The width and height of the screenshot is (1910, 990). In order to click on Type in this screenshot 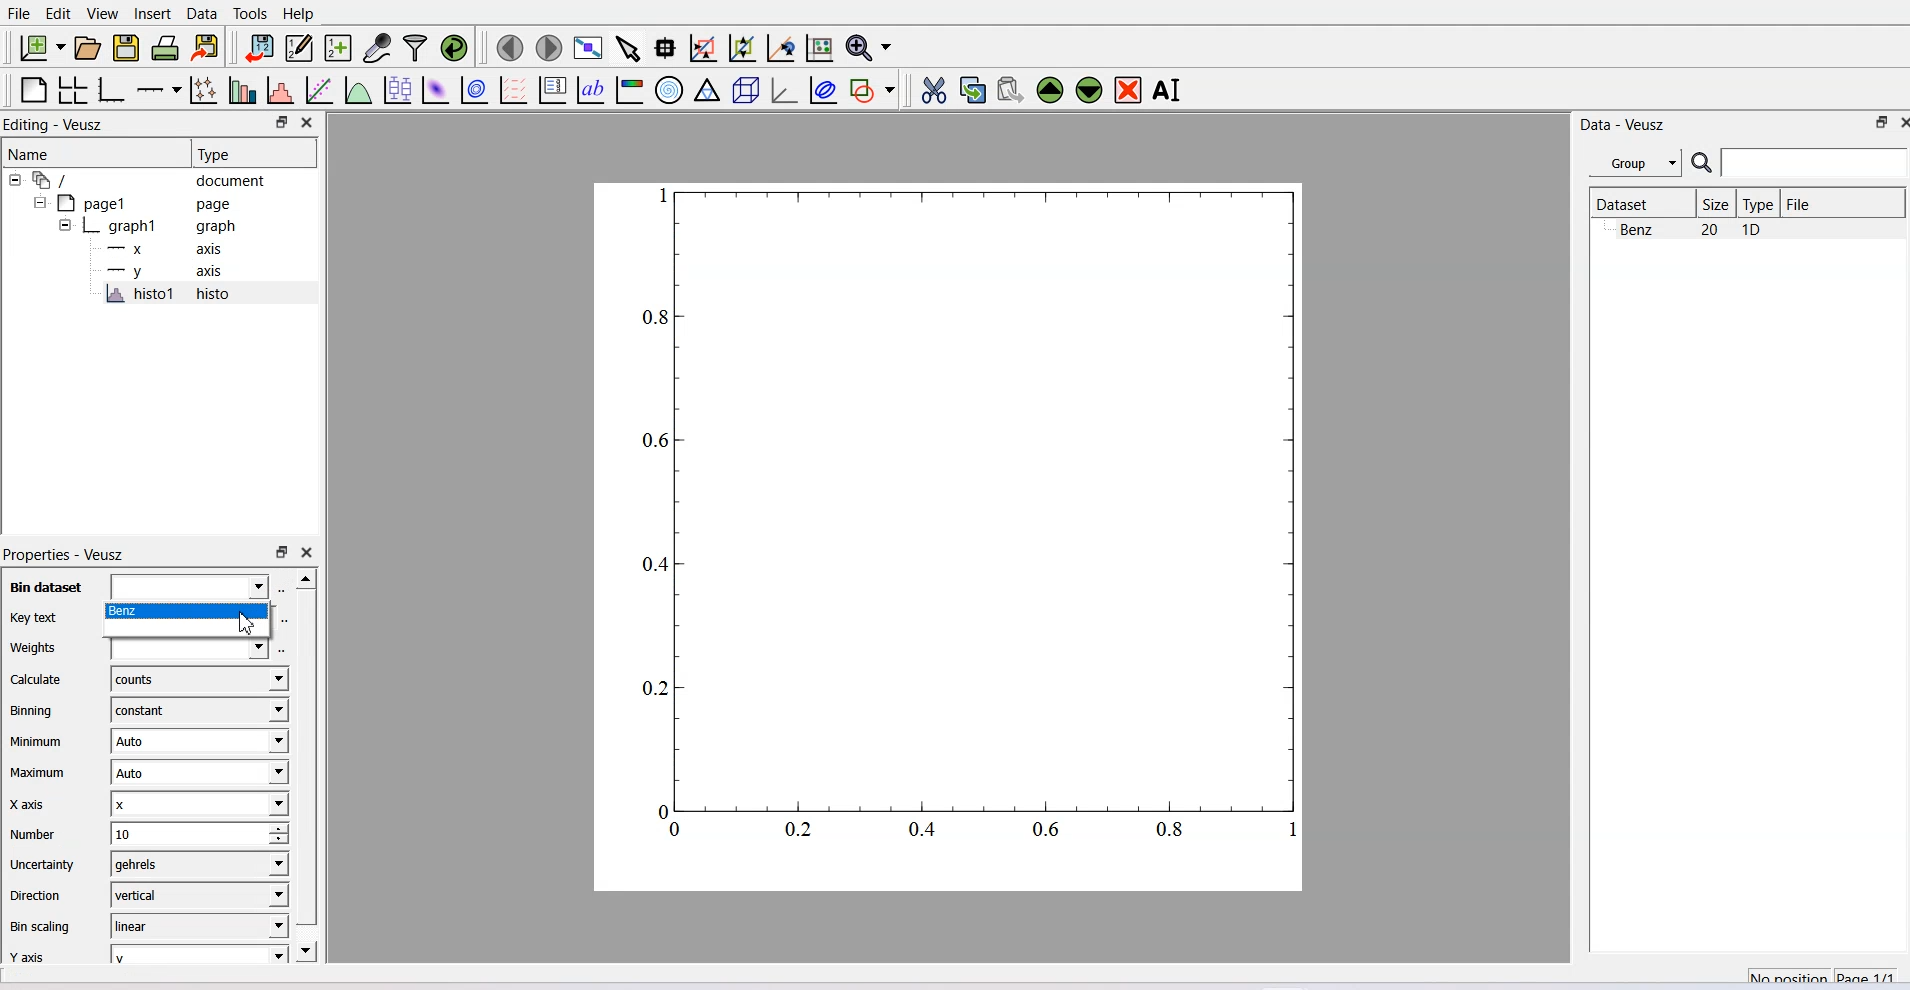, I will do `click(253, 153)`.